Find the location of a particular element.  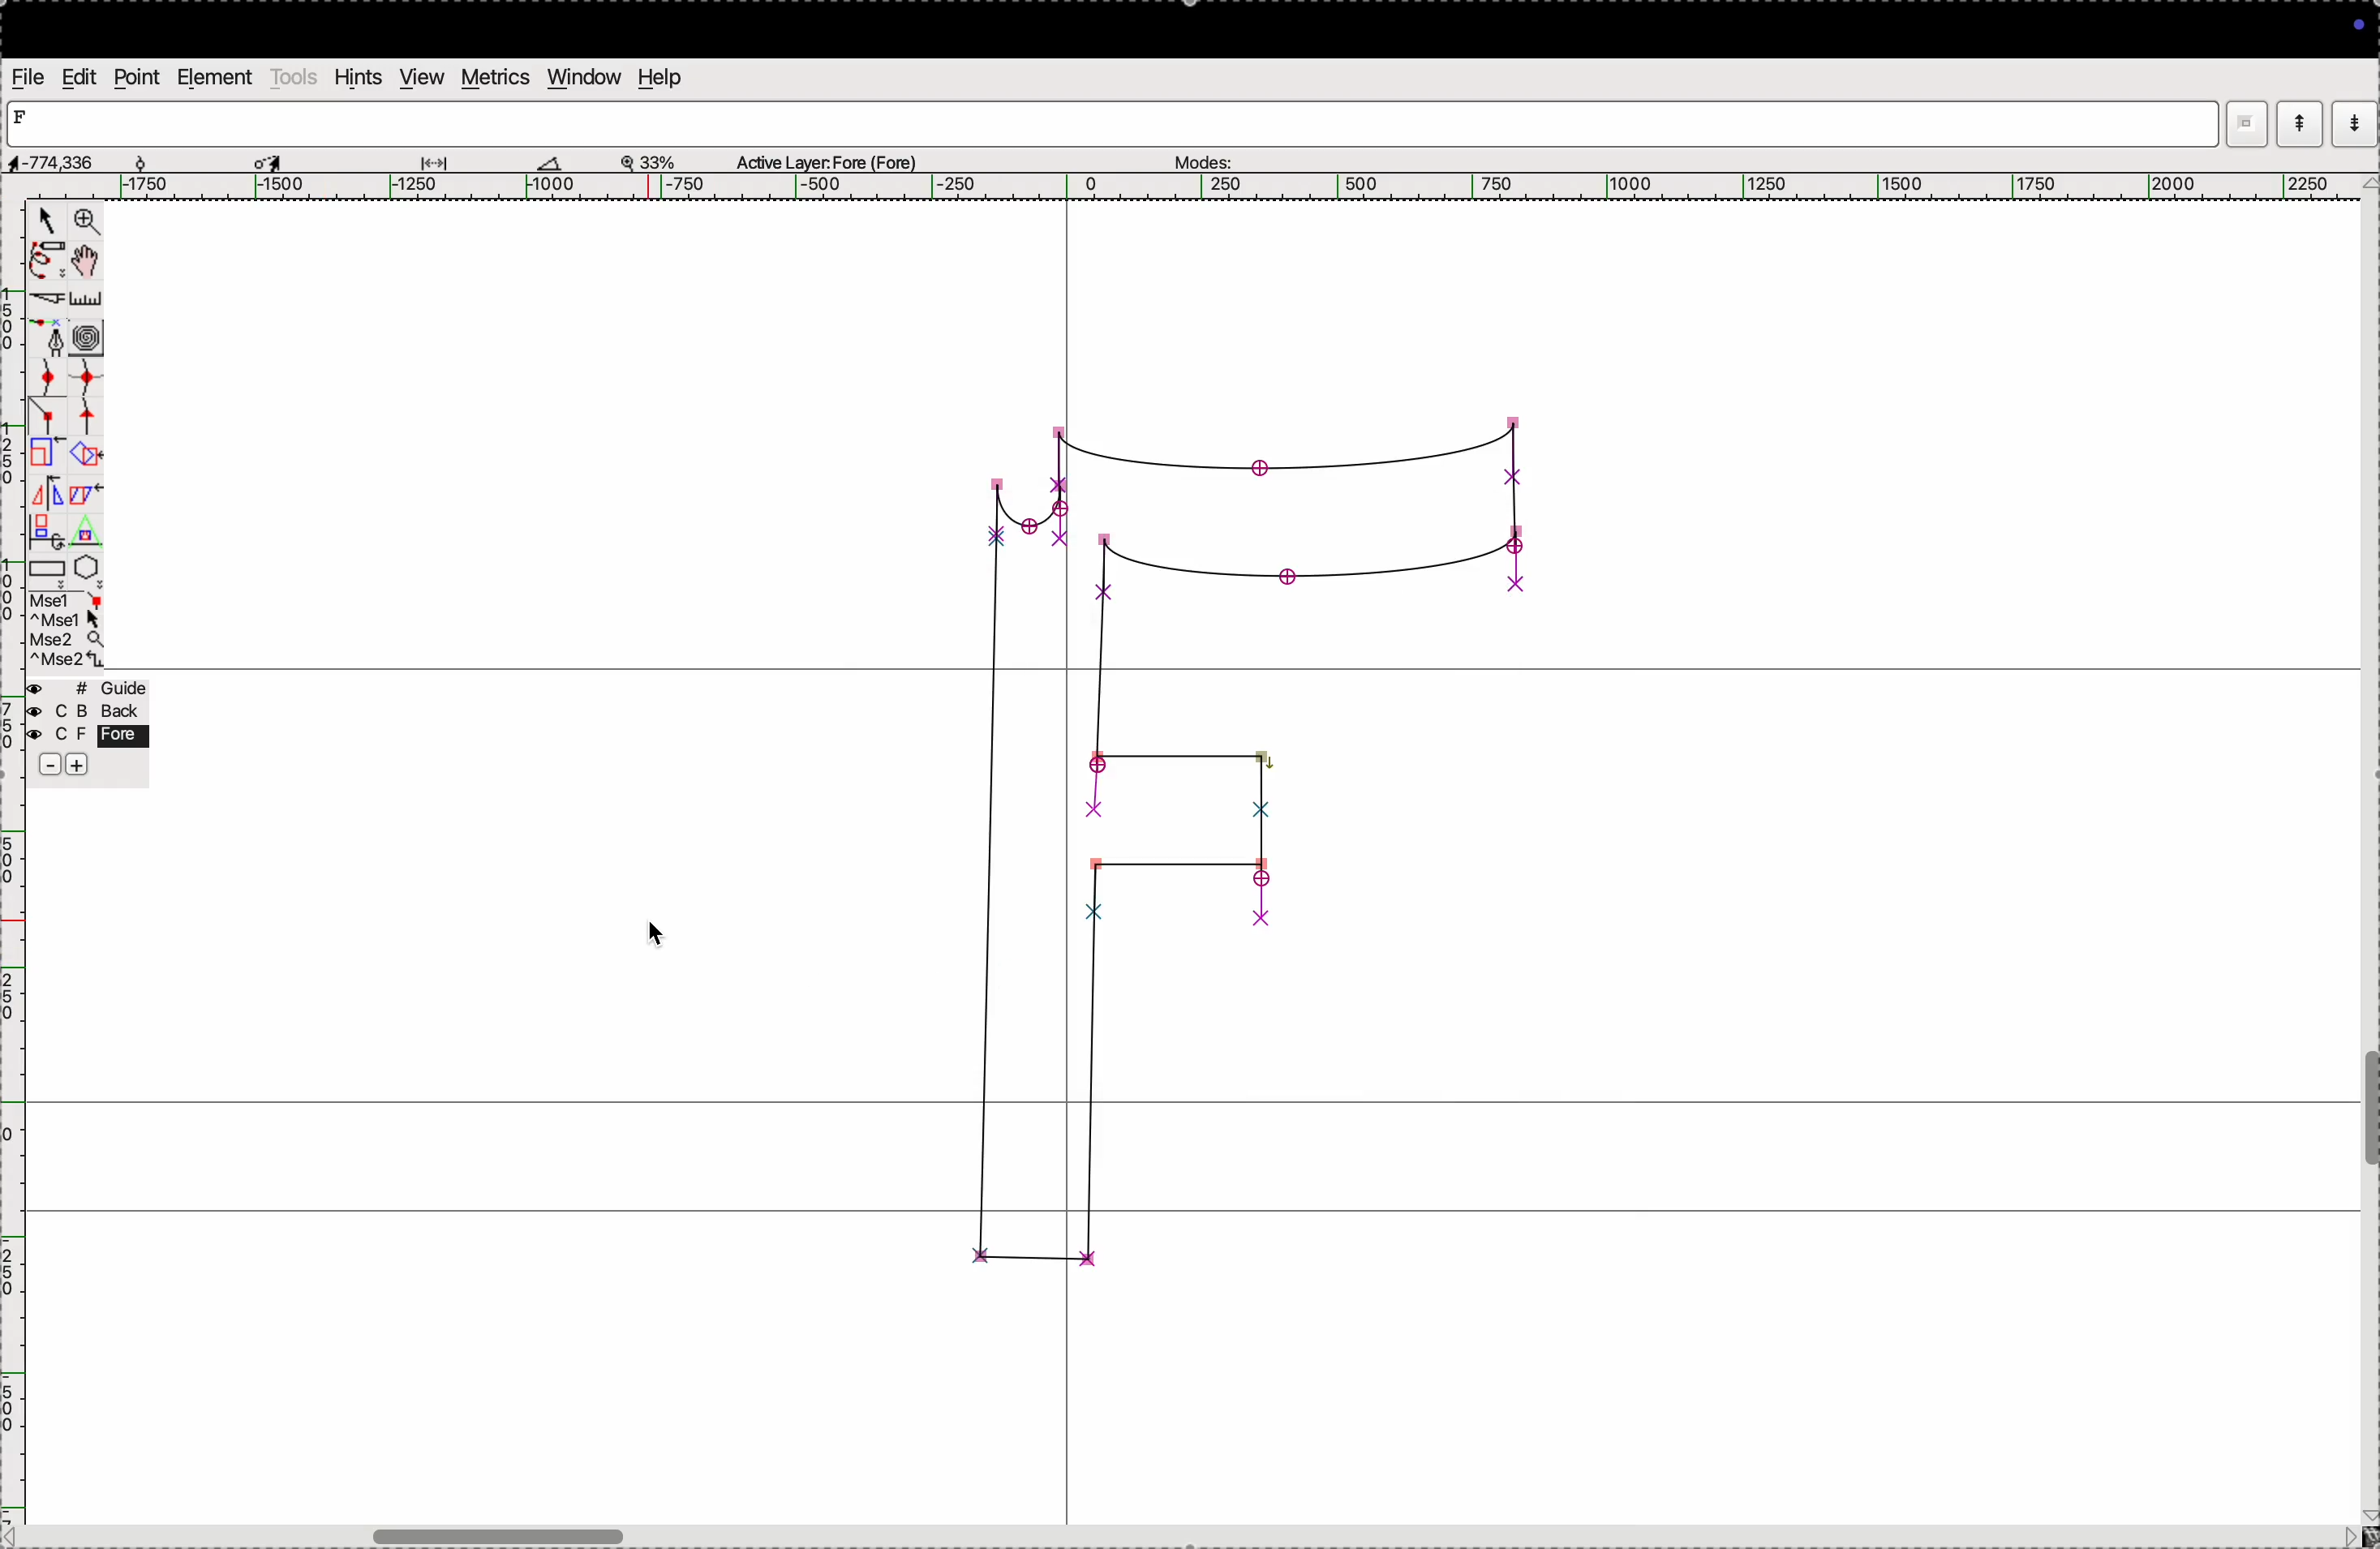

cursor is located at coordinates (44, 222).